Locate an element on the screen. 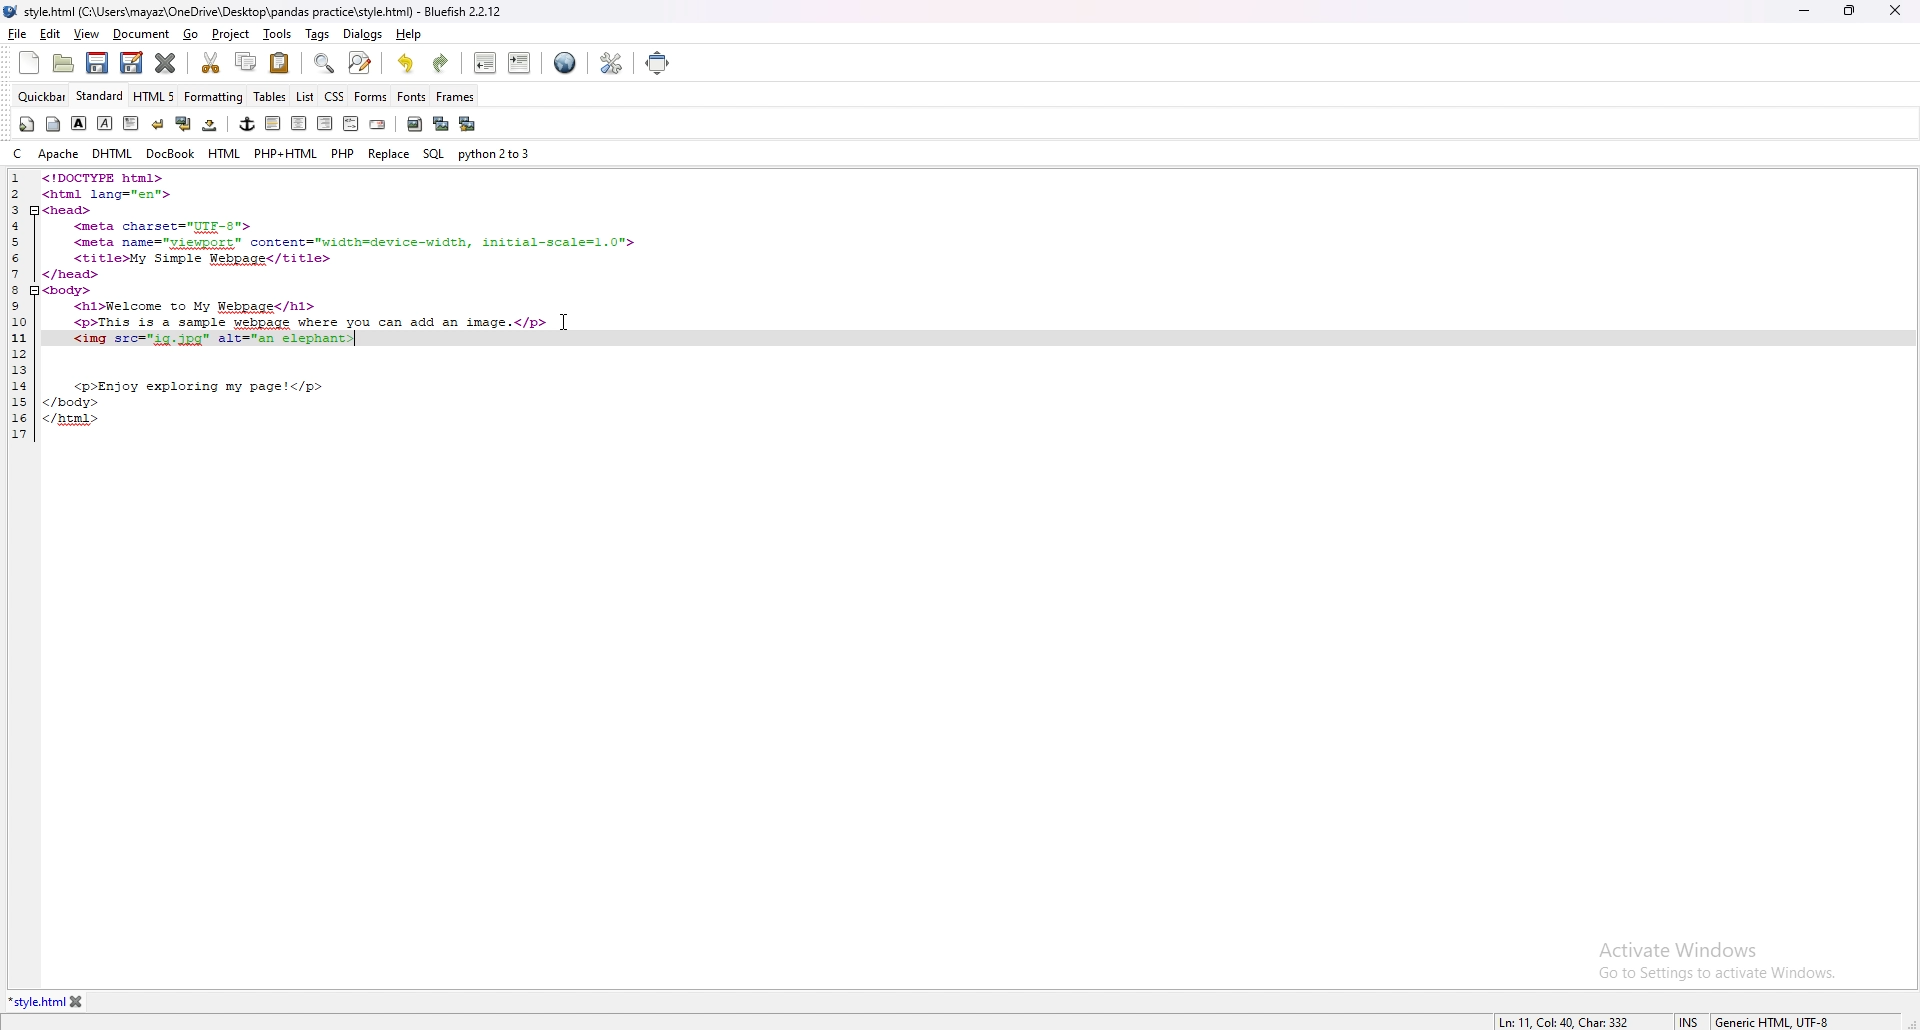 The width and height of the screenshot is (1920, 1030). html5 is located at coordinates (154, 96).